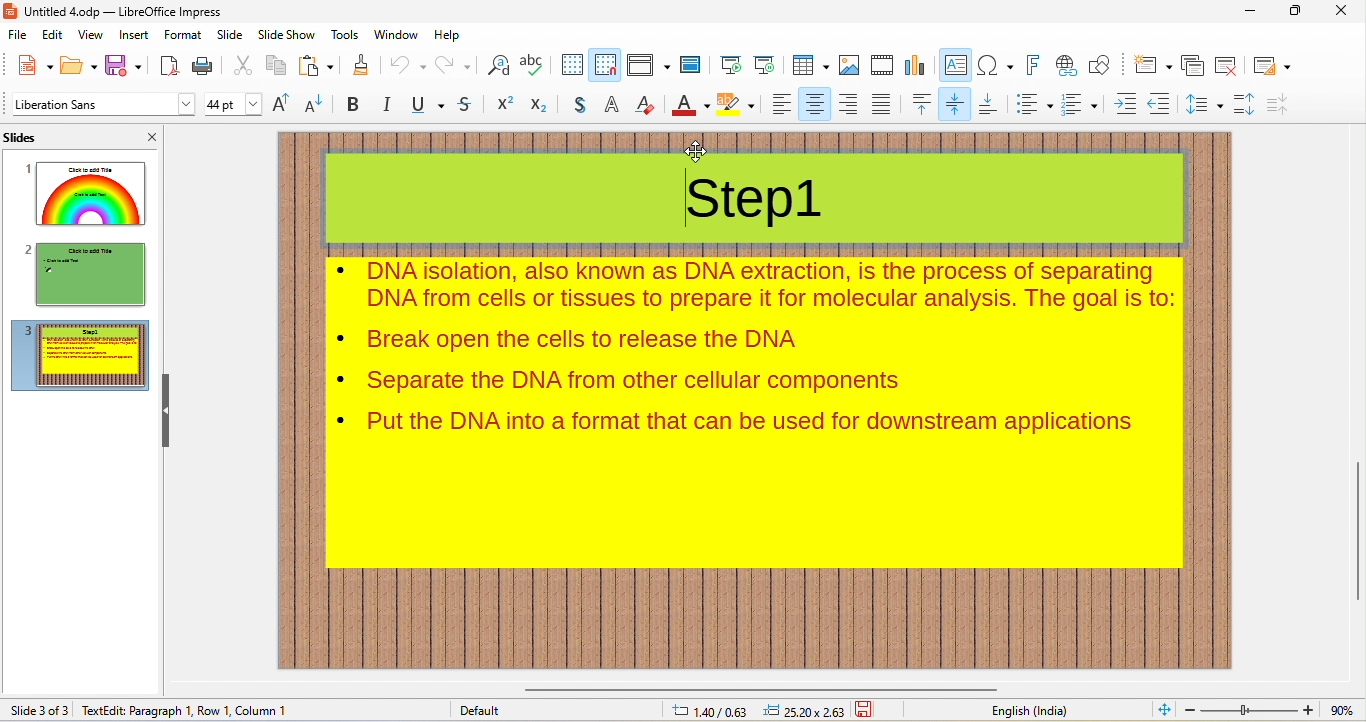  What do you see at coordinates (455, 35) in the screenshot?
I see `help` at bounding box center [455, 35].